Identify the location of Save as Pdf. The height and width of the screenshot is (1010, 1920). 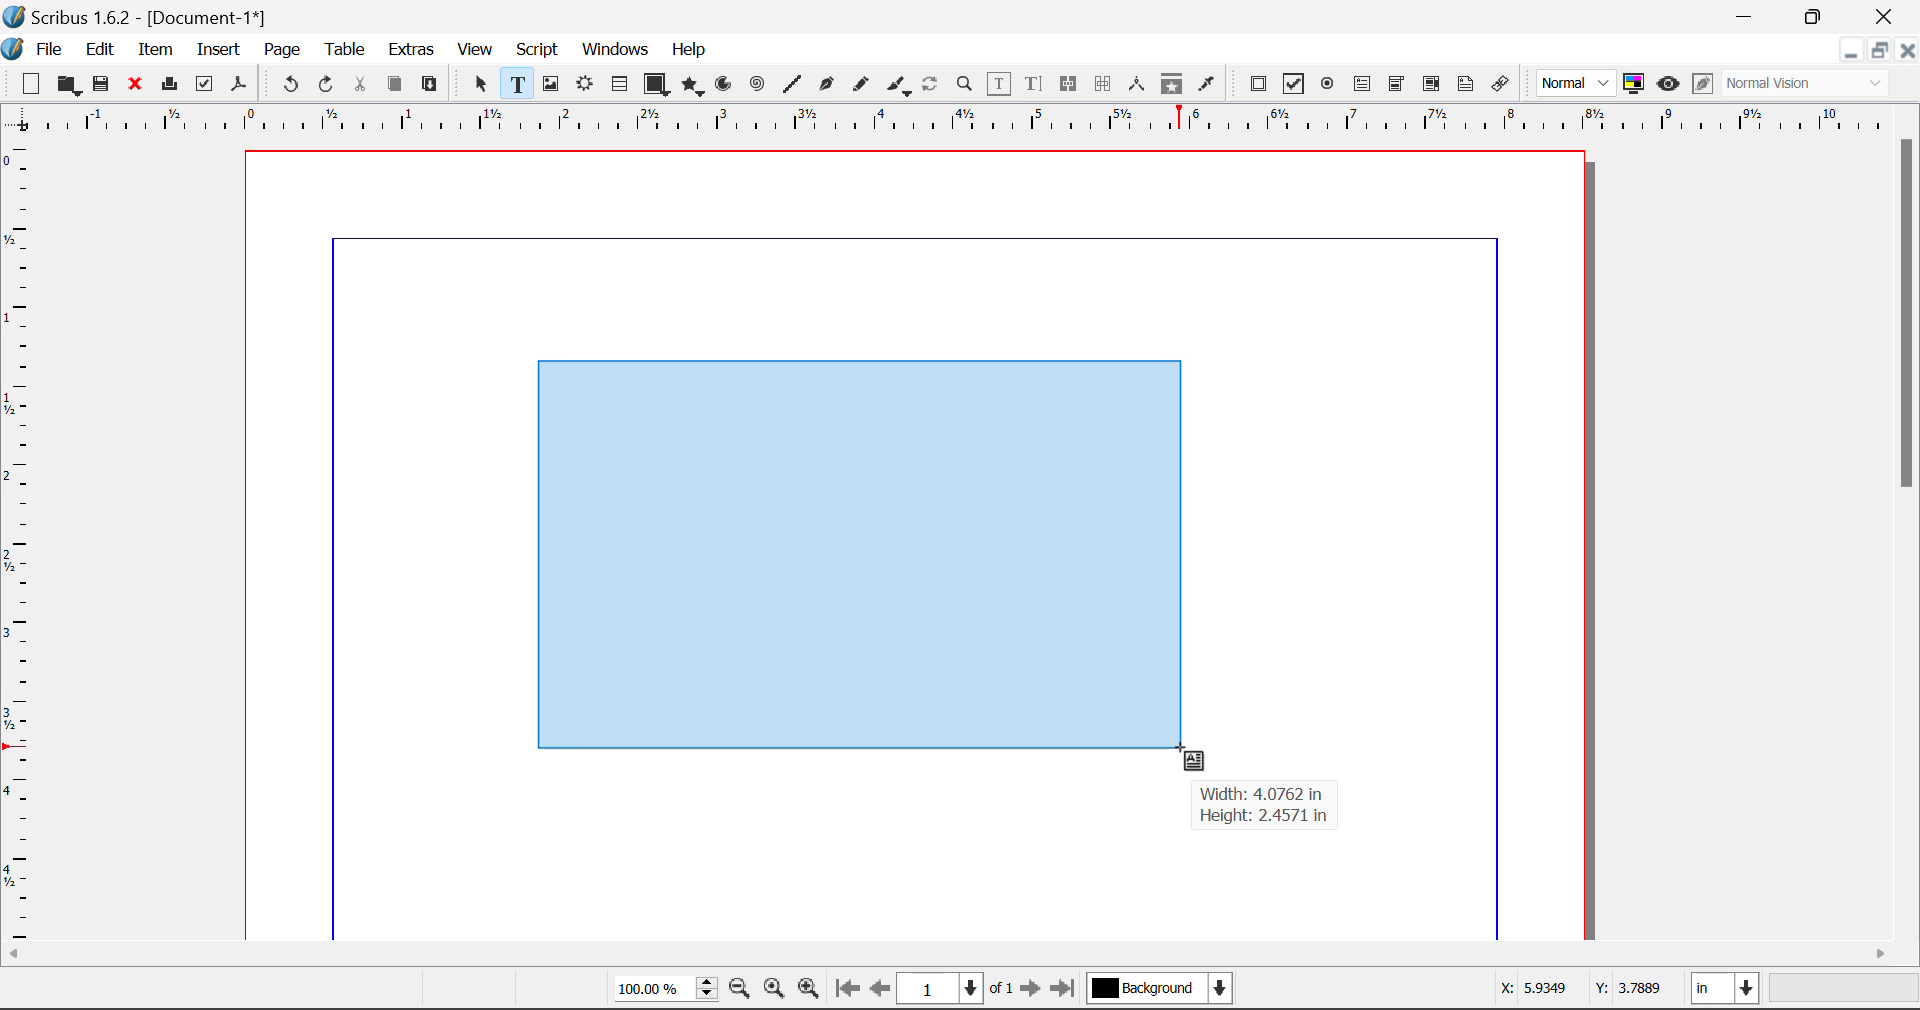
(239, 85).